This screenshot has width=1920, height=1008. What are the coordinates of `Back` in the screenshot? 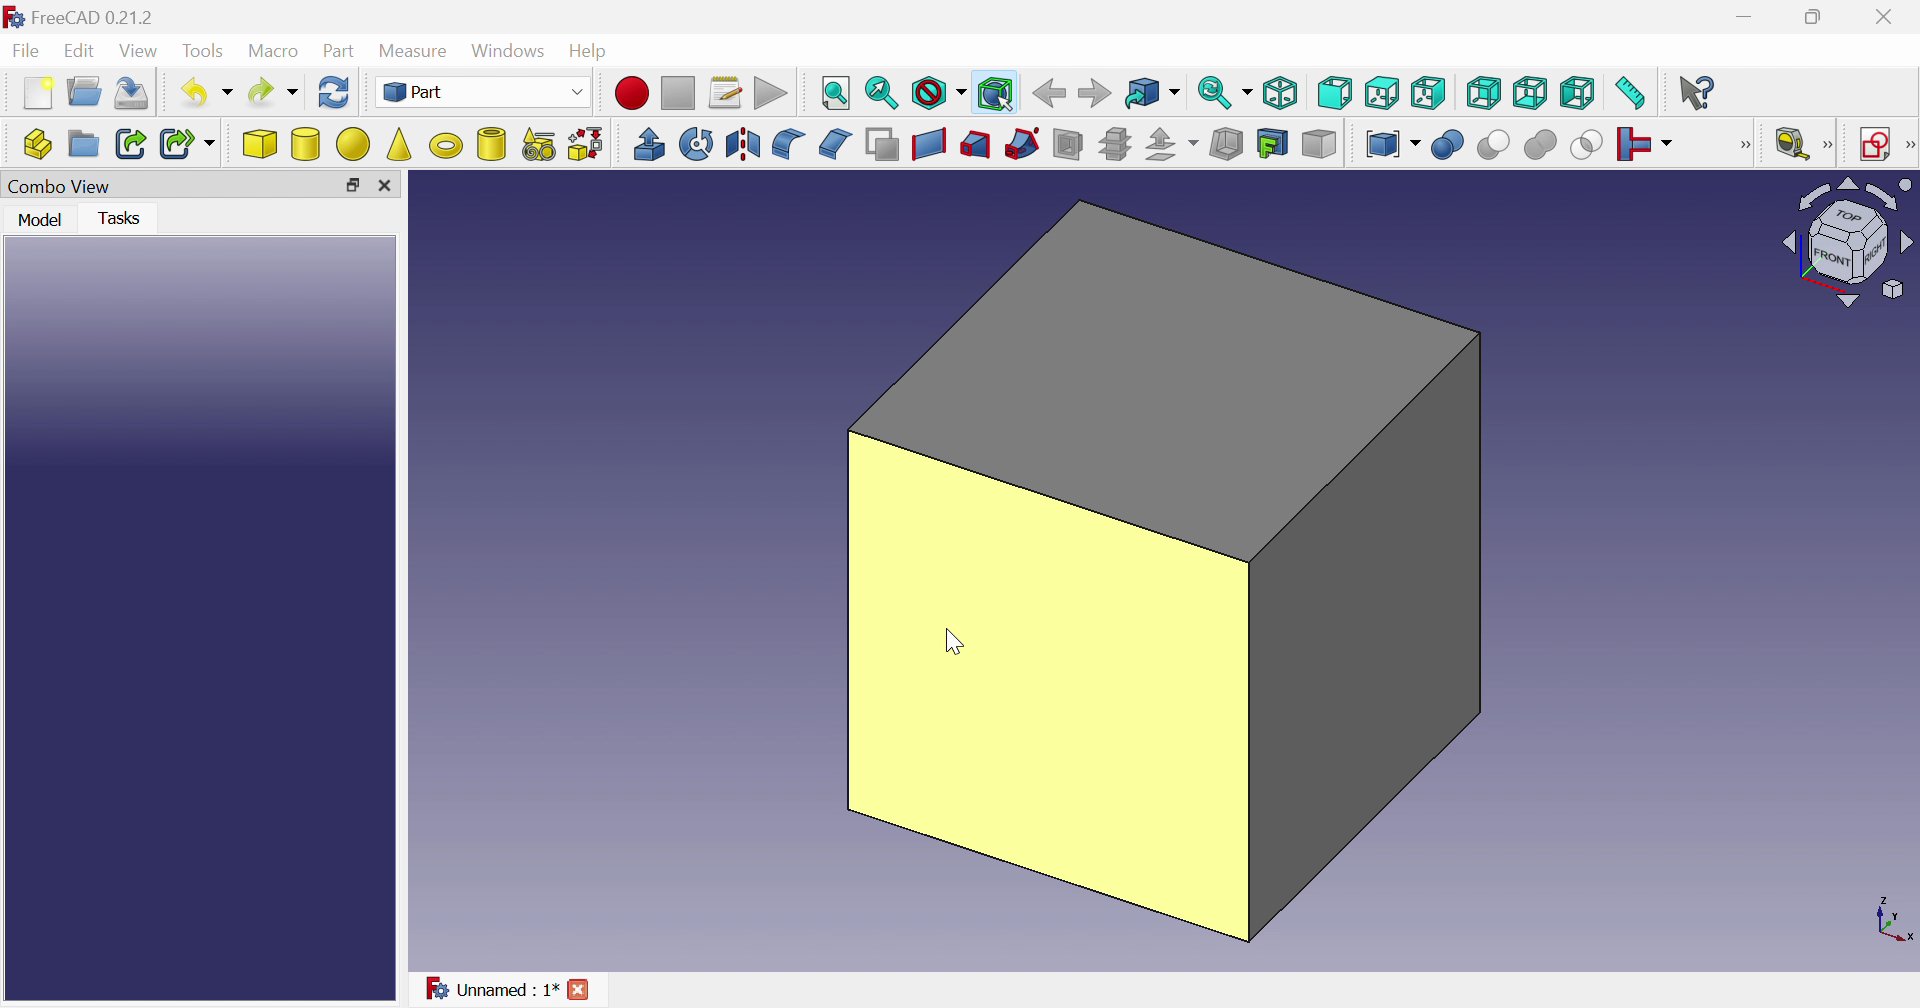 It's located at (1049, 92).